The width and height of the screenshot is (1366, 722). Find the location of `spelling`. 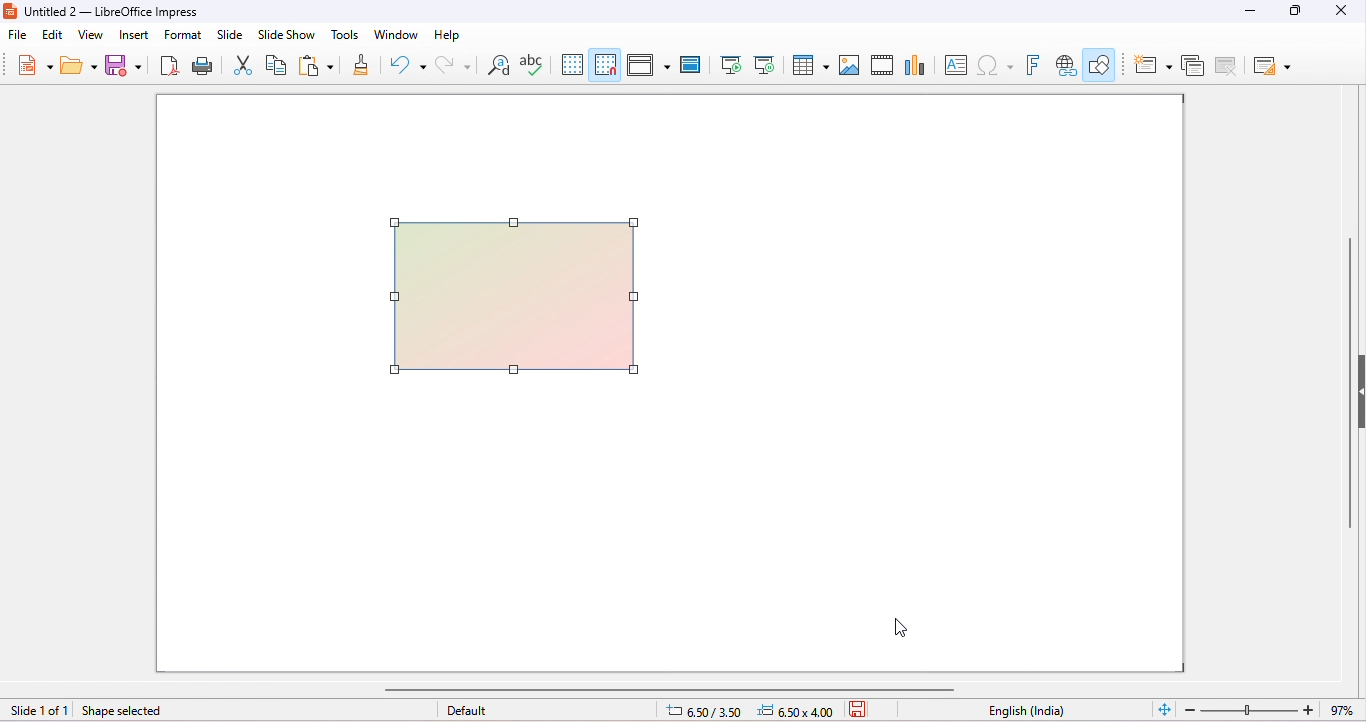

spelling is located at coordinates (531, 63).